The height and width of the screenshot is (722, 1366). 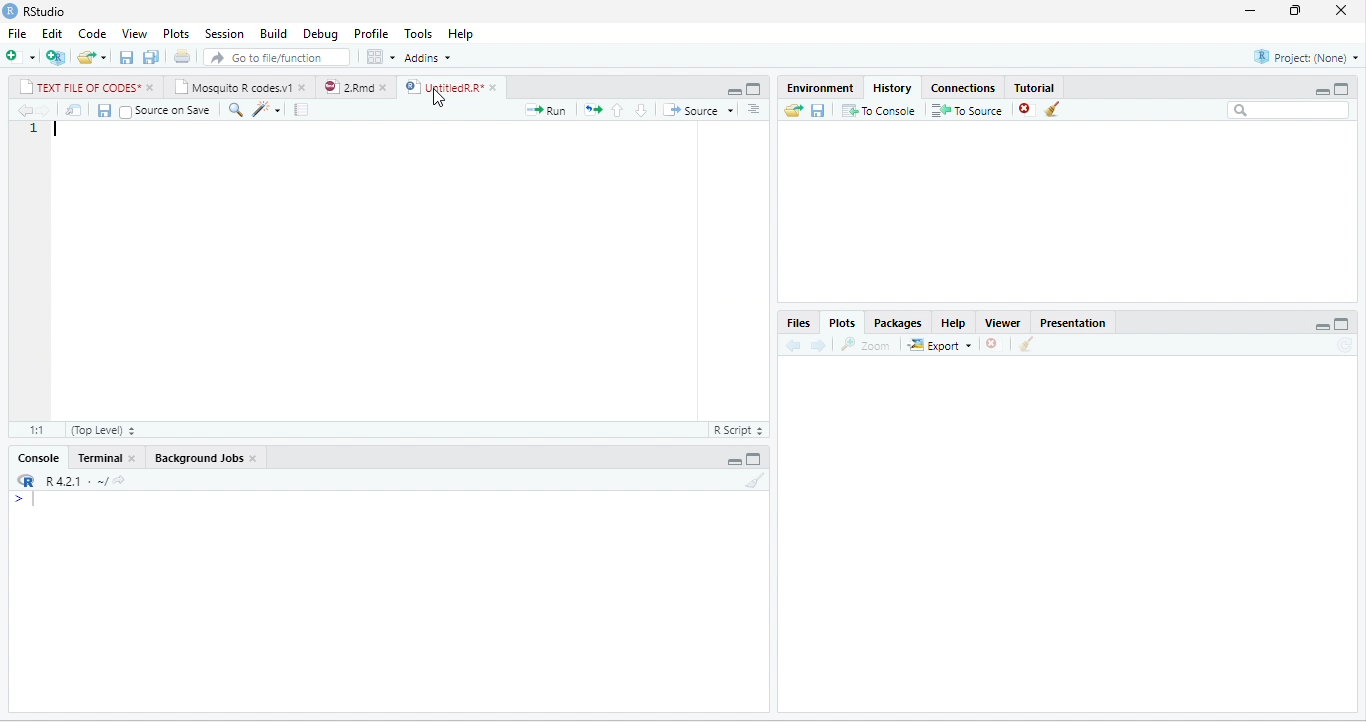 I want to click on resize, so click(x=1295, y=11).